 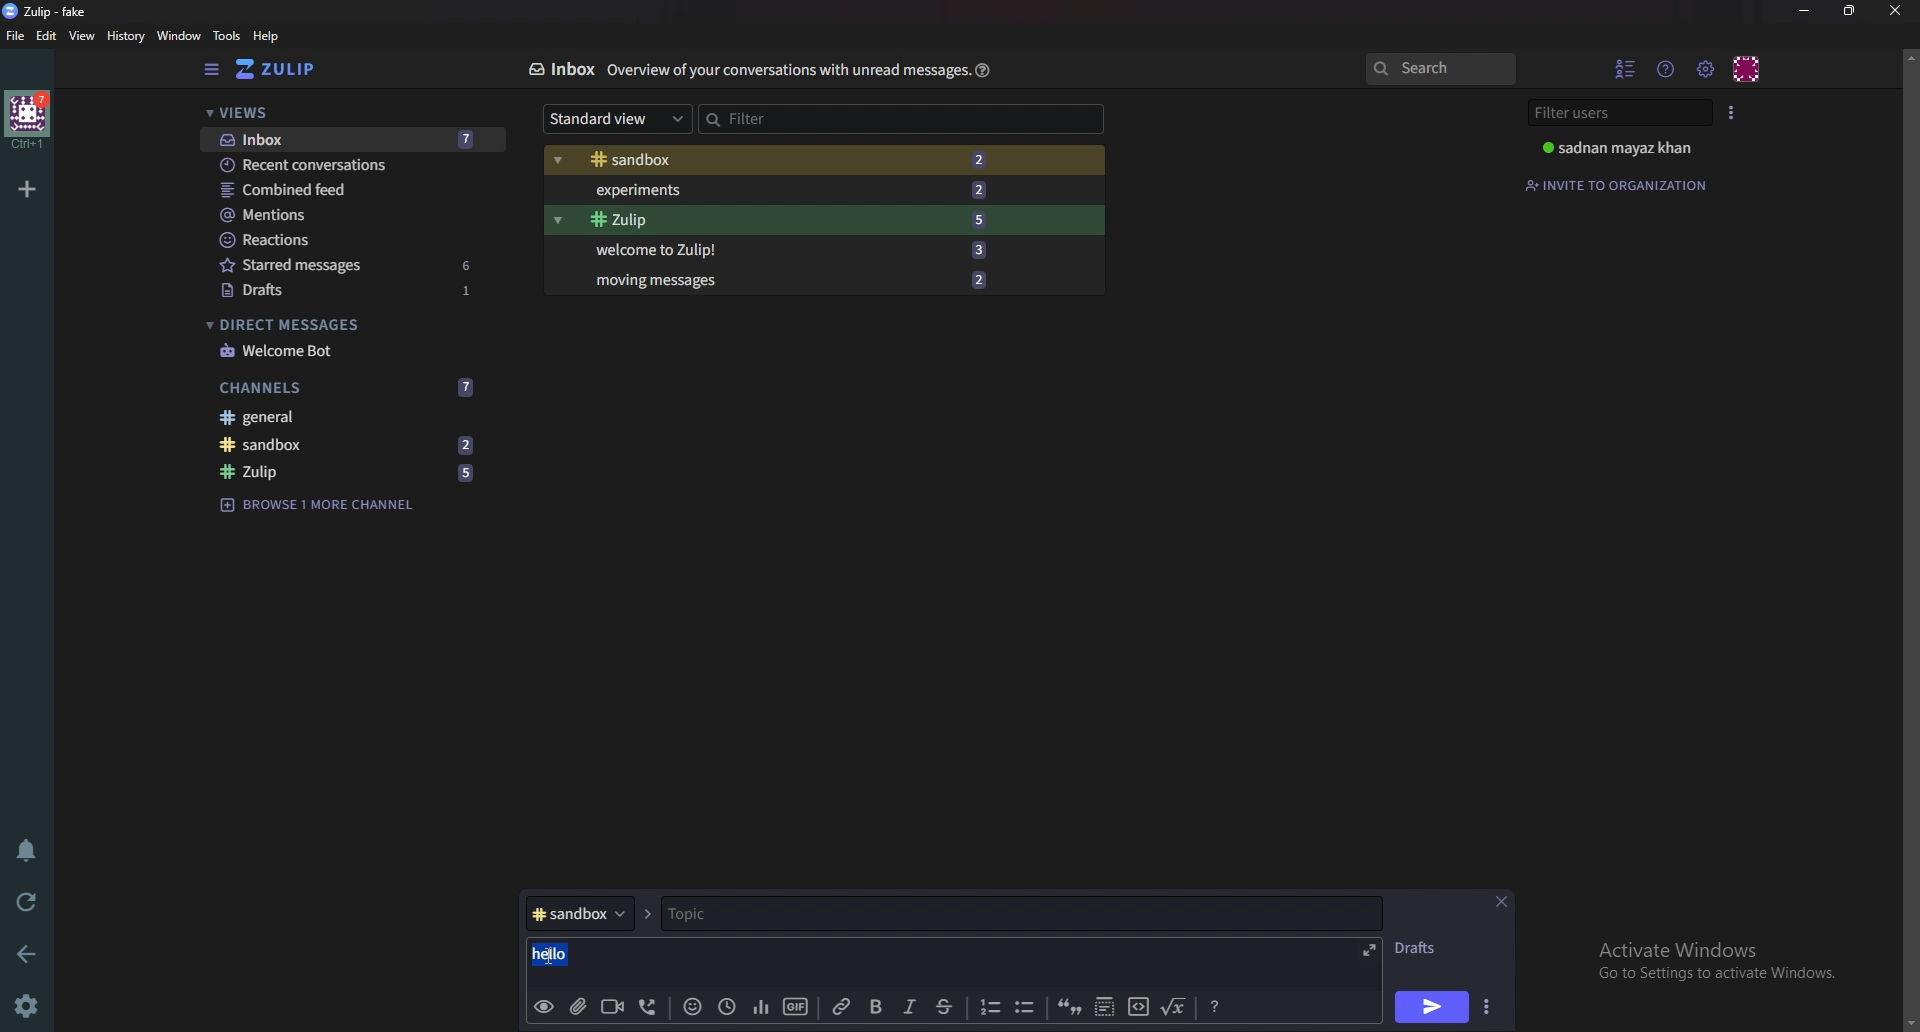 I want to click on Activate Windows
Go to Settings to activate Windows., so click(x=1712, y=958).